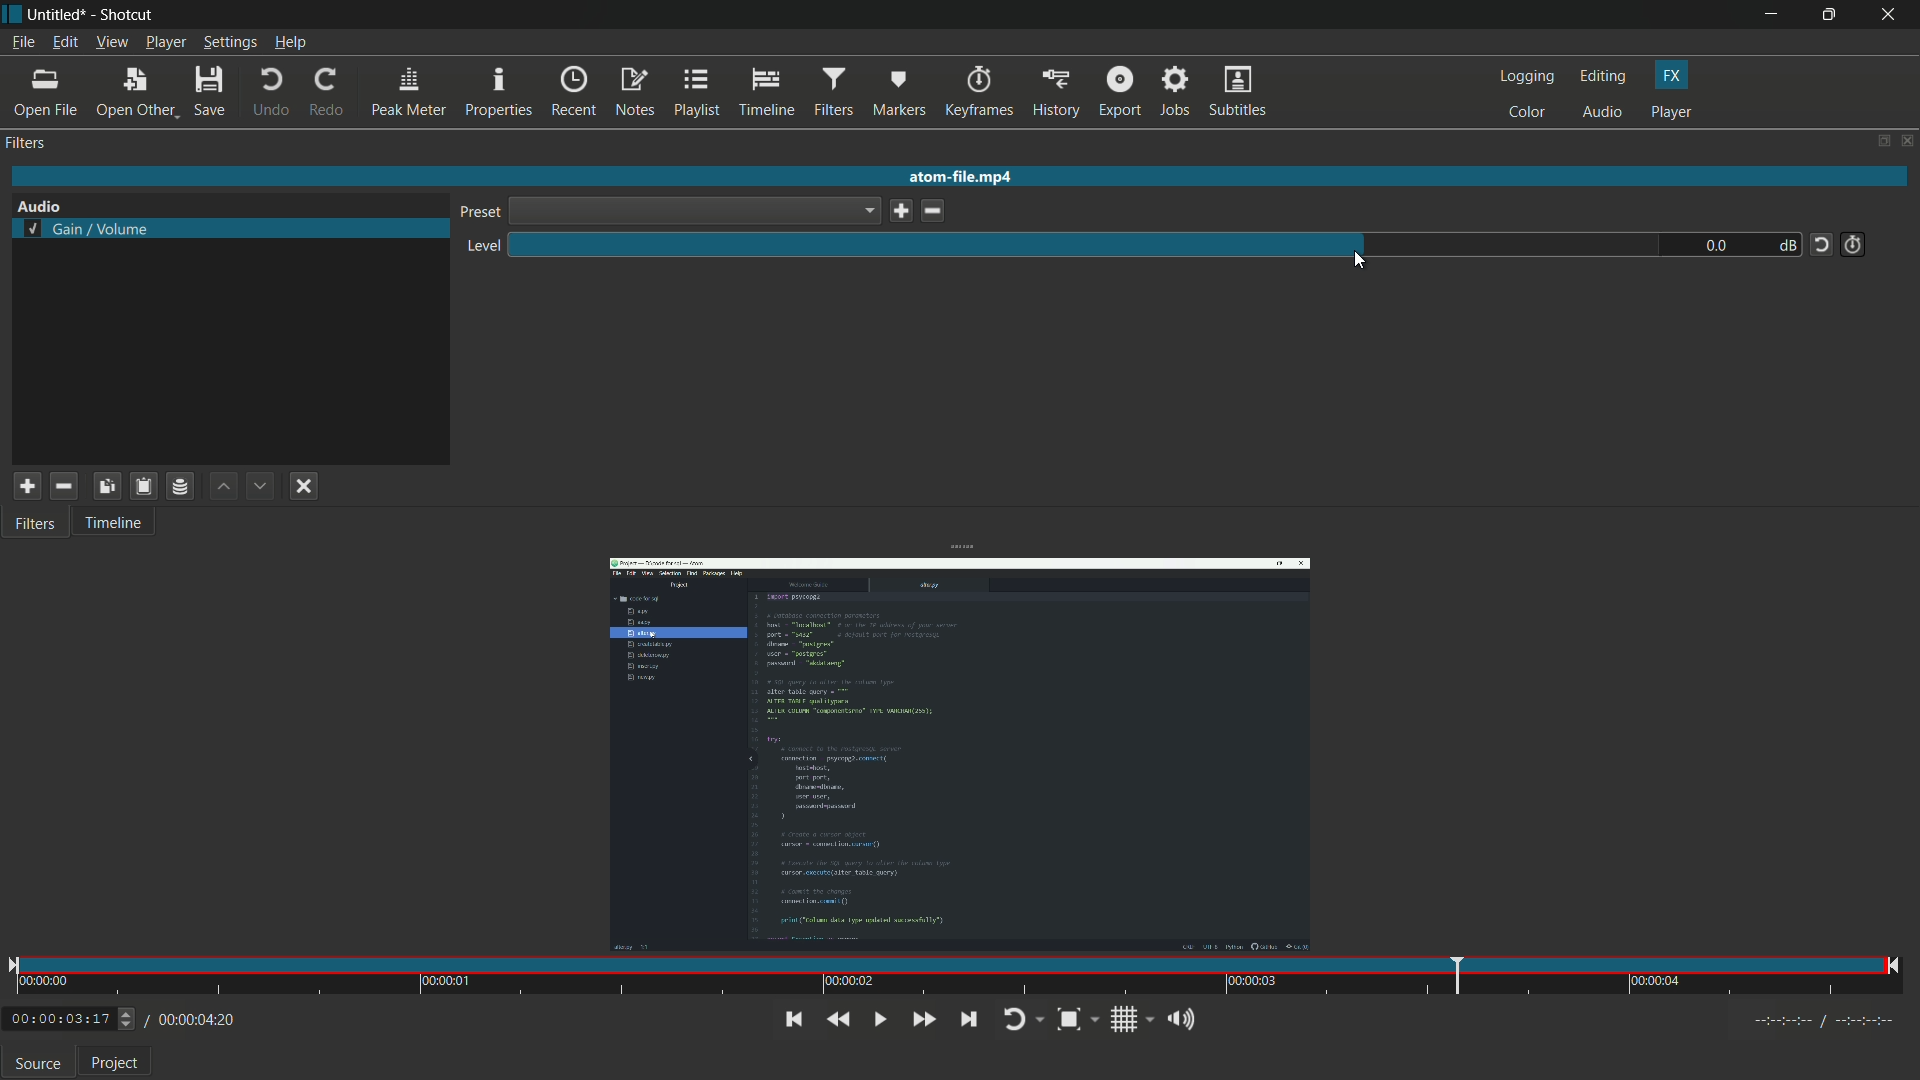 This screenshot has width=1920, height=1080. I want to click on timeline, so click(765, 92).